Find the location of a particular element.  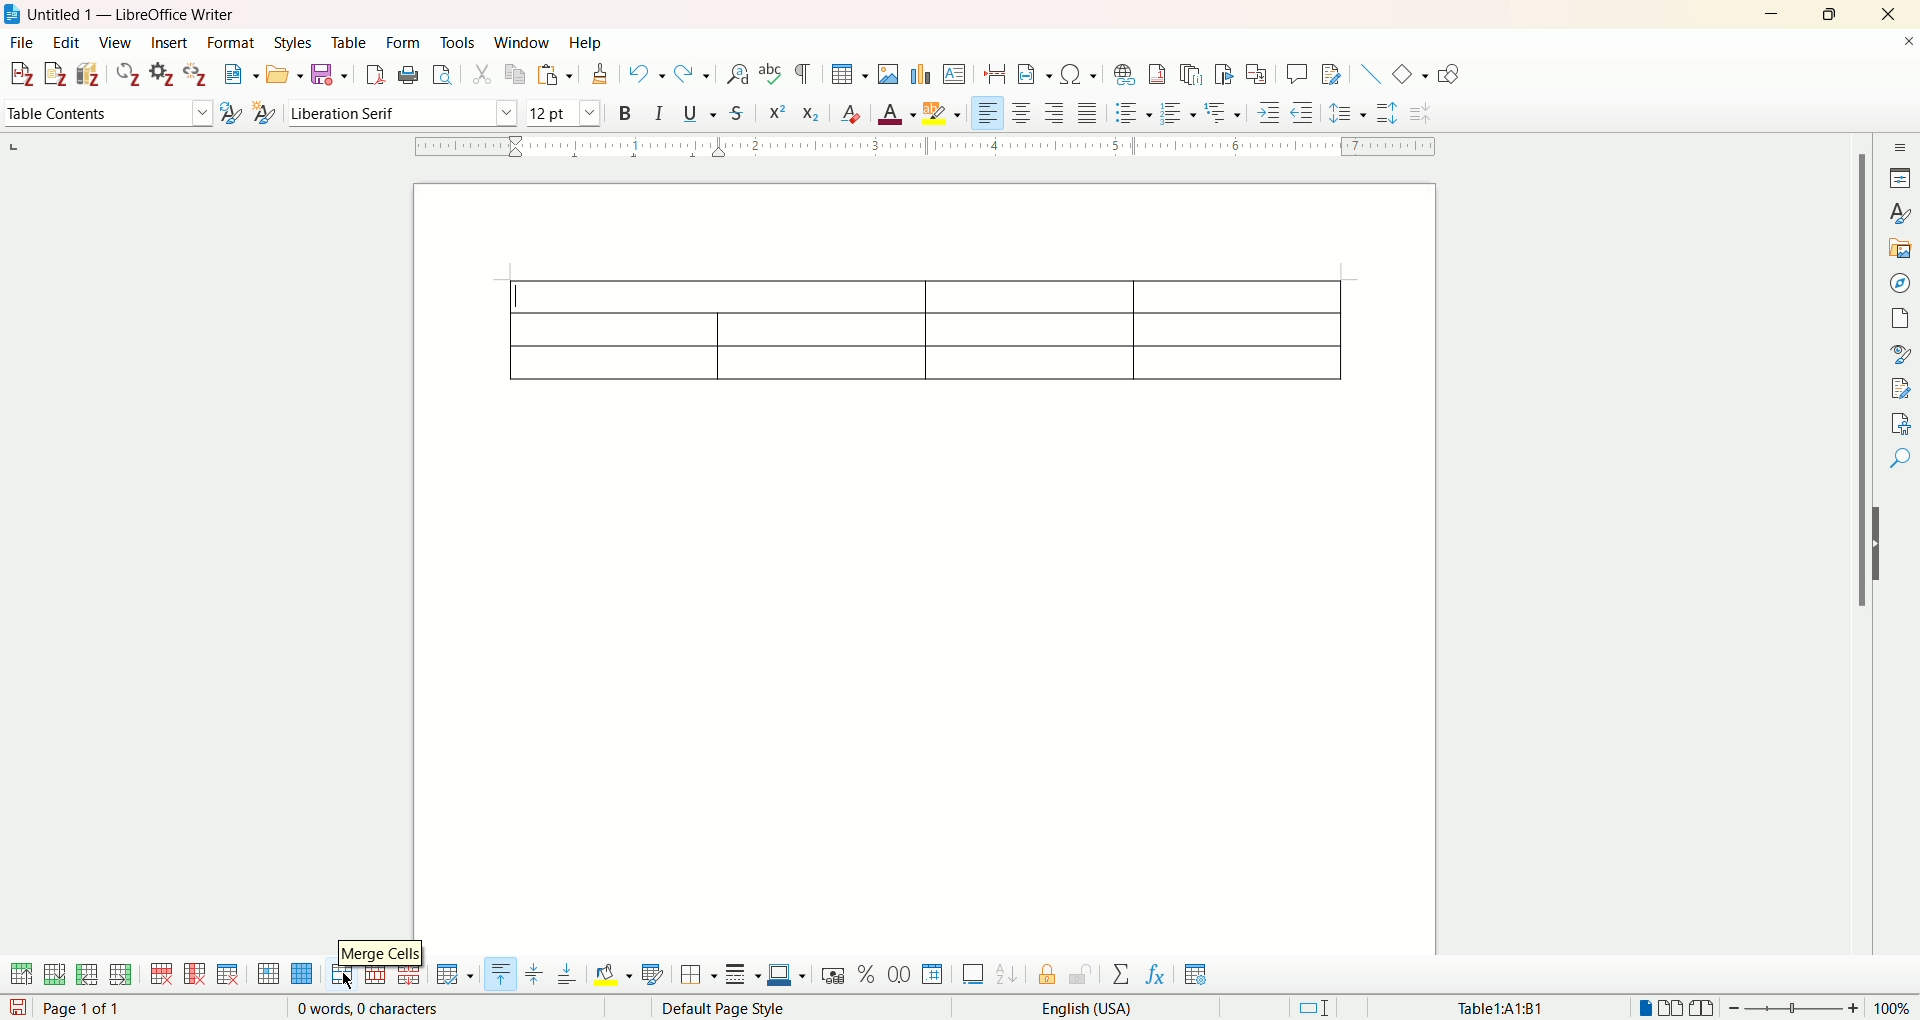

sum is located at coordinates (1121, 971).